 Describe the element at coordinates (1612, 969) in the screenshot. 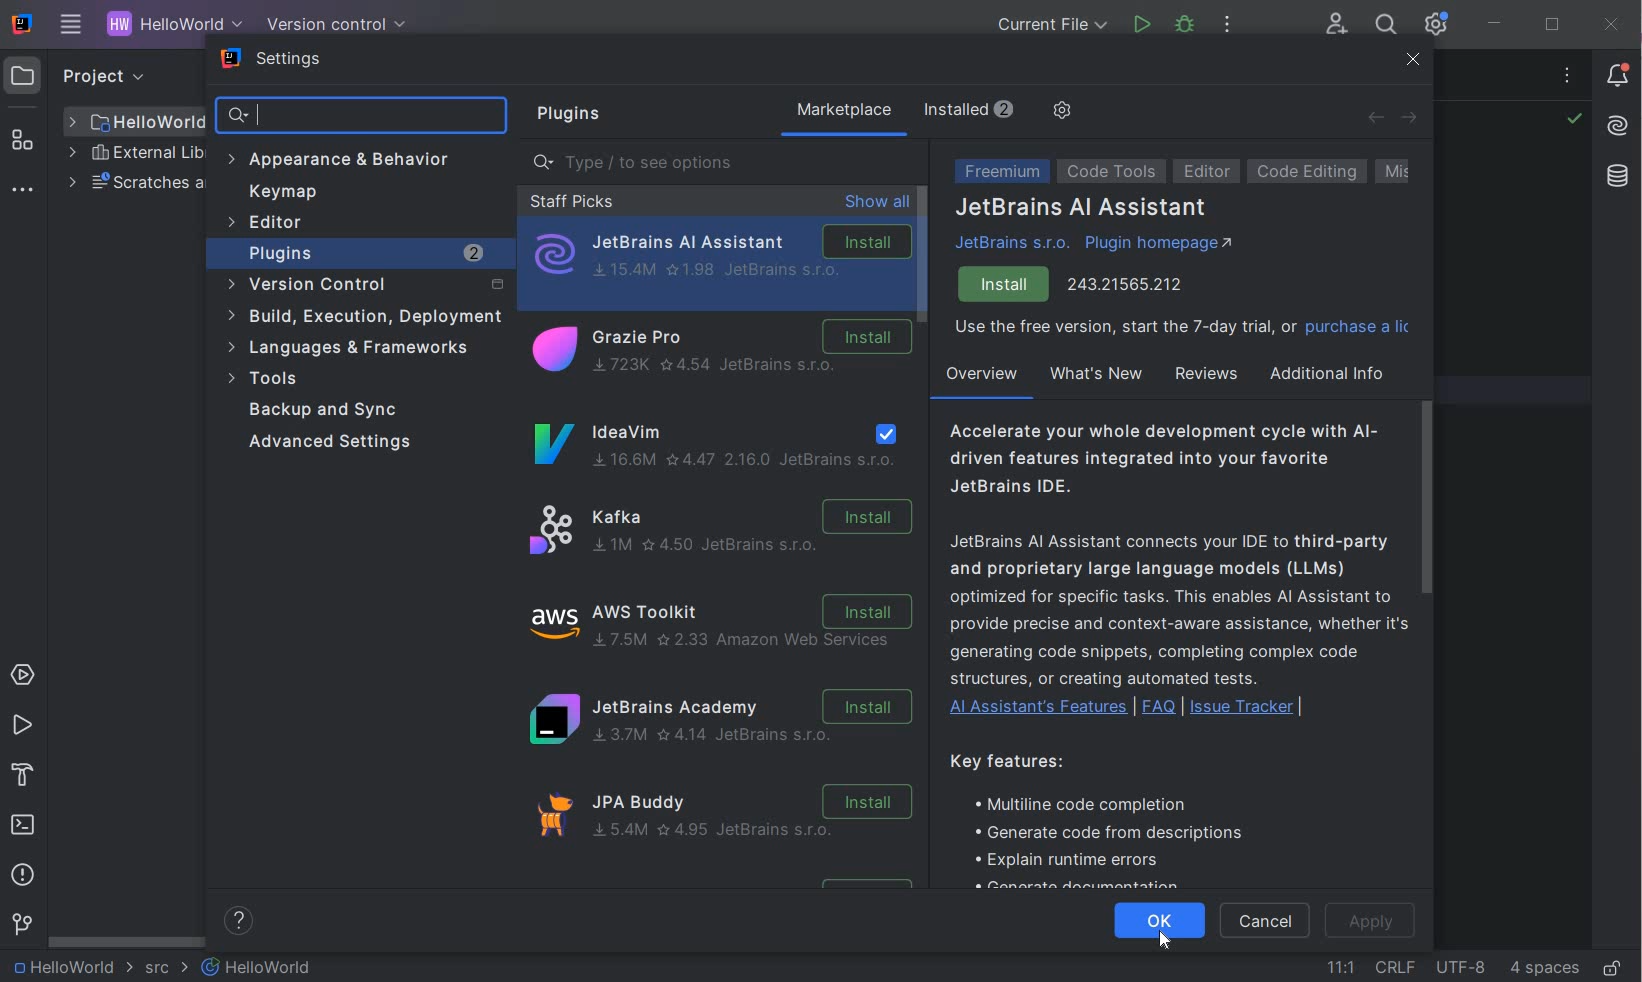

I see `MAKE FILE READY ONLY` at that location.